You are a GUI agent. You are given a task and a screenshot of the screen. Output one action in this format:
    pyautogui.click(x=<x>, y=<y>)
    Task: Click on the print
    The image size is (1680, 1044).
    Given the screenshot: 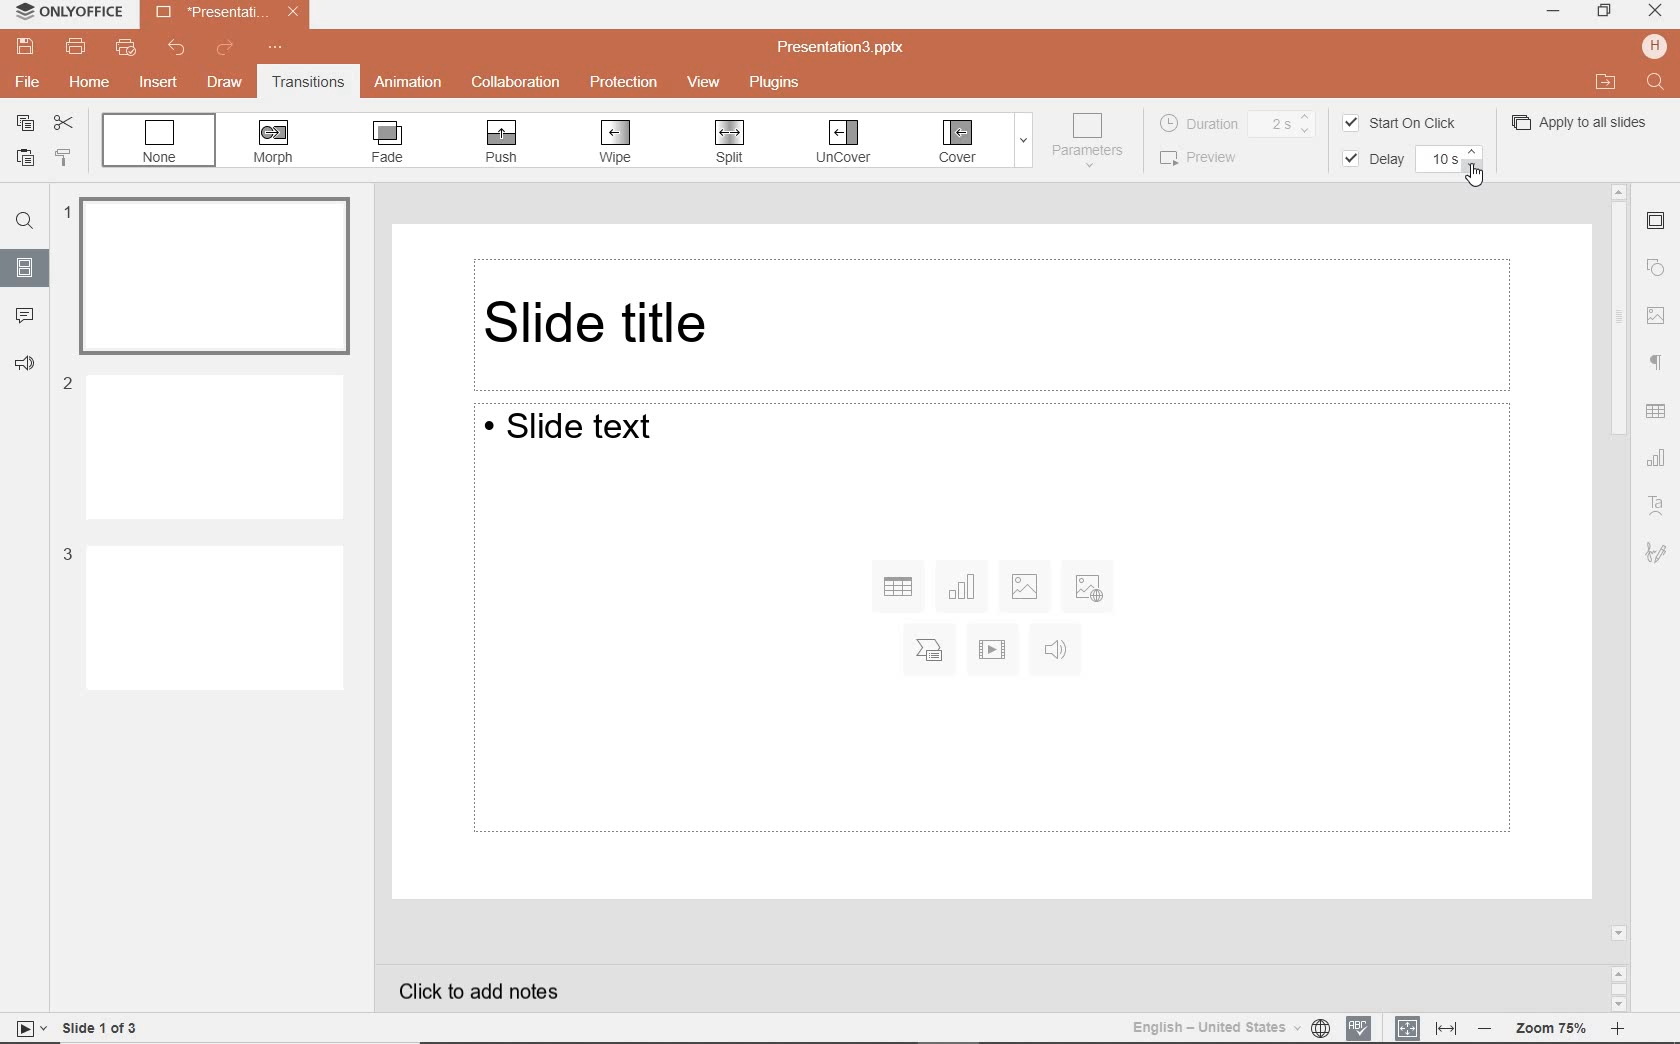 What is the action you would take?
    pyautogui.click(x=76, y=45)
    